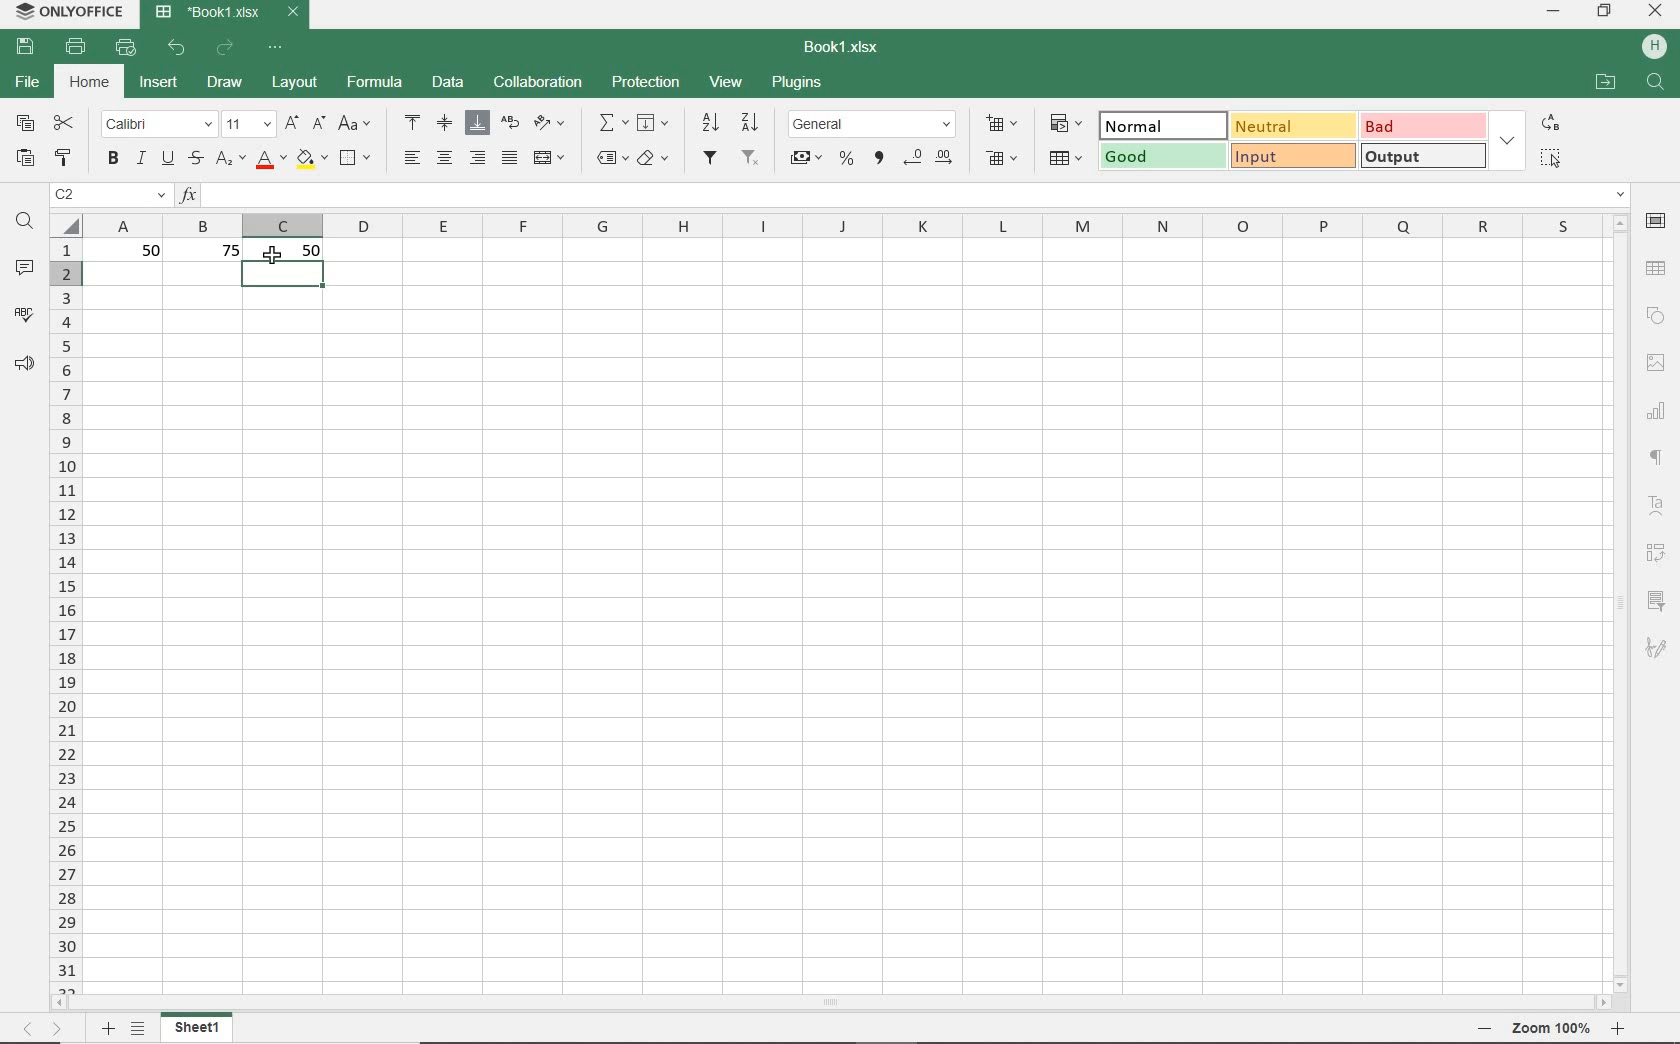  Describe the element at coordinates (248, 125) in the screenshot. I see `font size` at that location.